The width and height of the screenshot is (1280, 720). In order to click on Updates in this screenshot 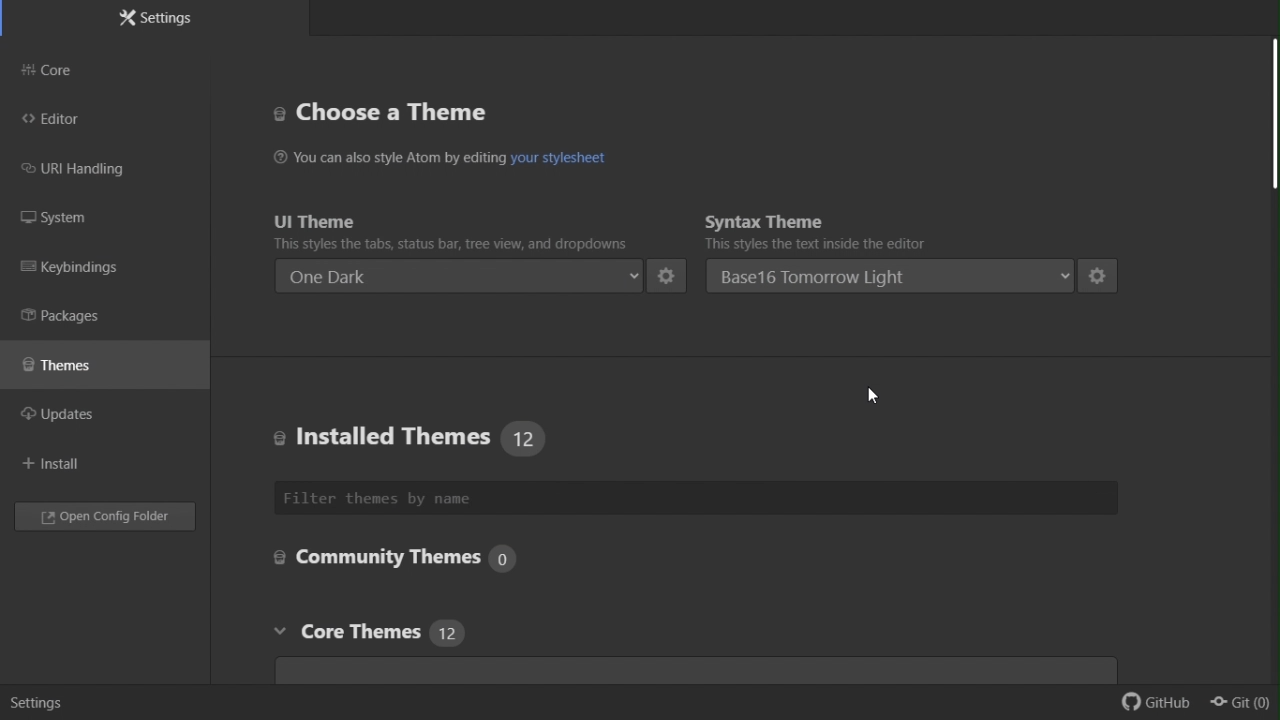, I will do `click(71, 414)`.